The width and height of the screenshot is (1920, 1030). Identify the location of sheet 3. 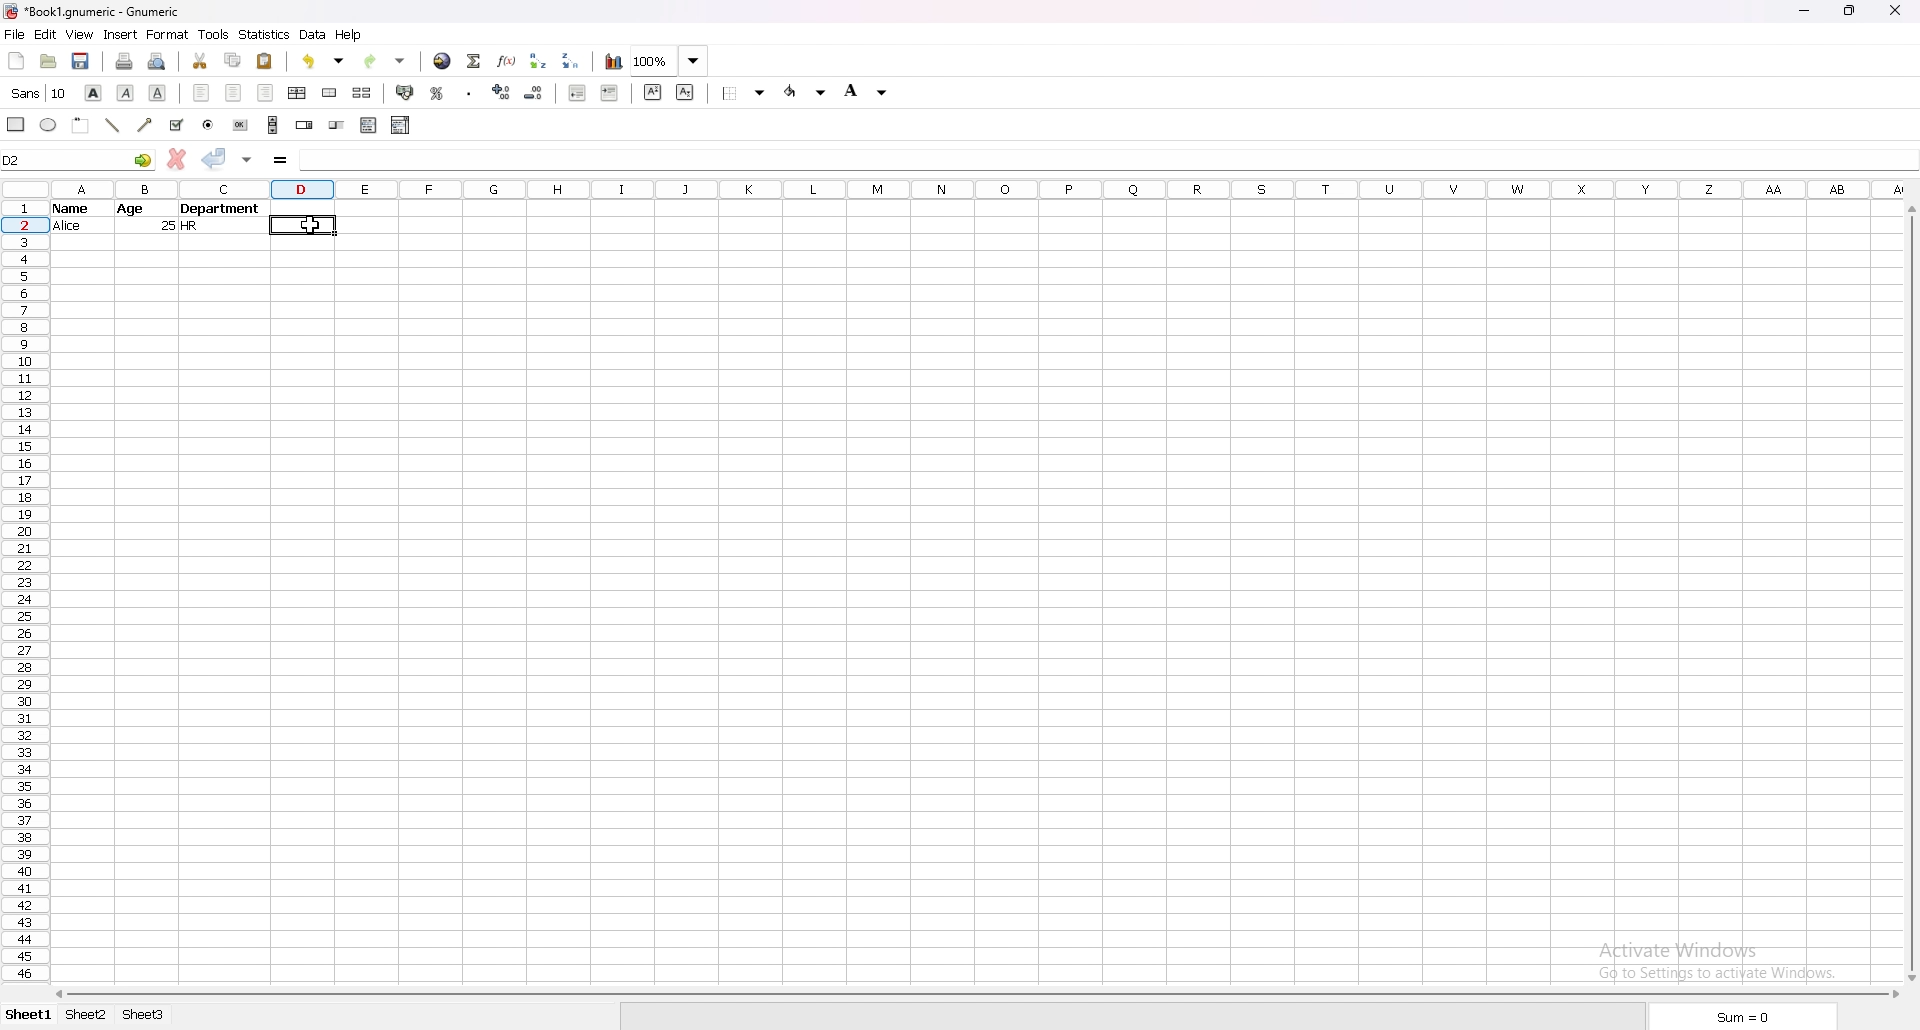
(143, 1015).